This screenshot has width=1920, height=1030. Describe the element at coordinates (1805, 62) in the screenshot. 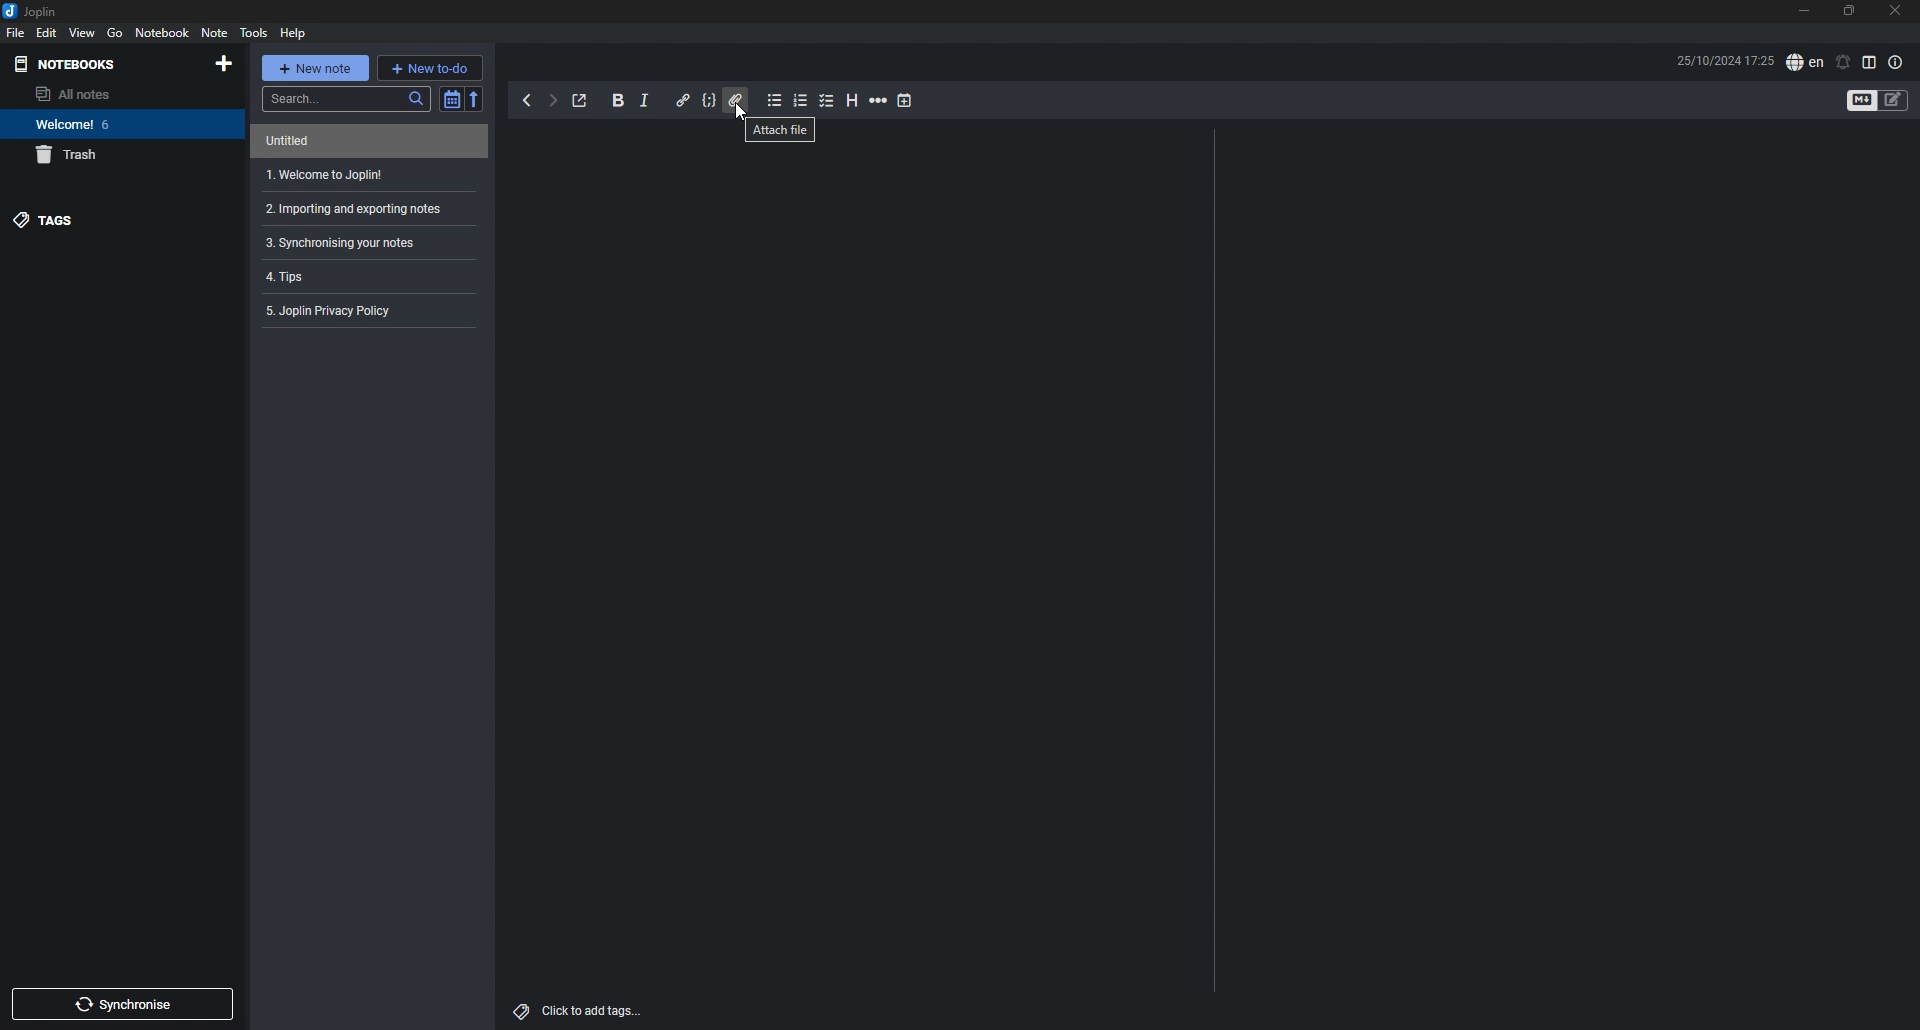

I see `spell check` at that location.